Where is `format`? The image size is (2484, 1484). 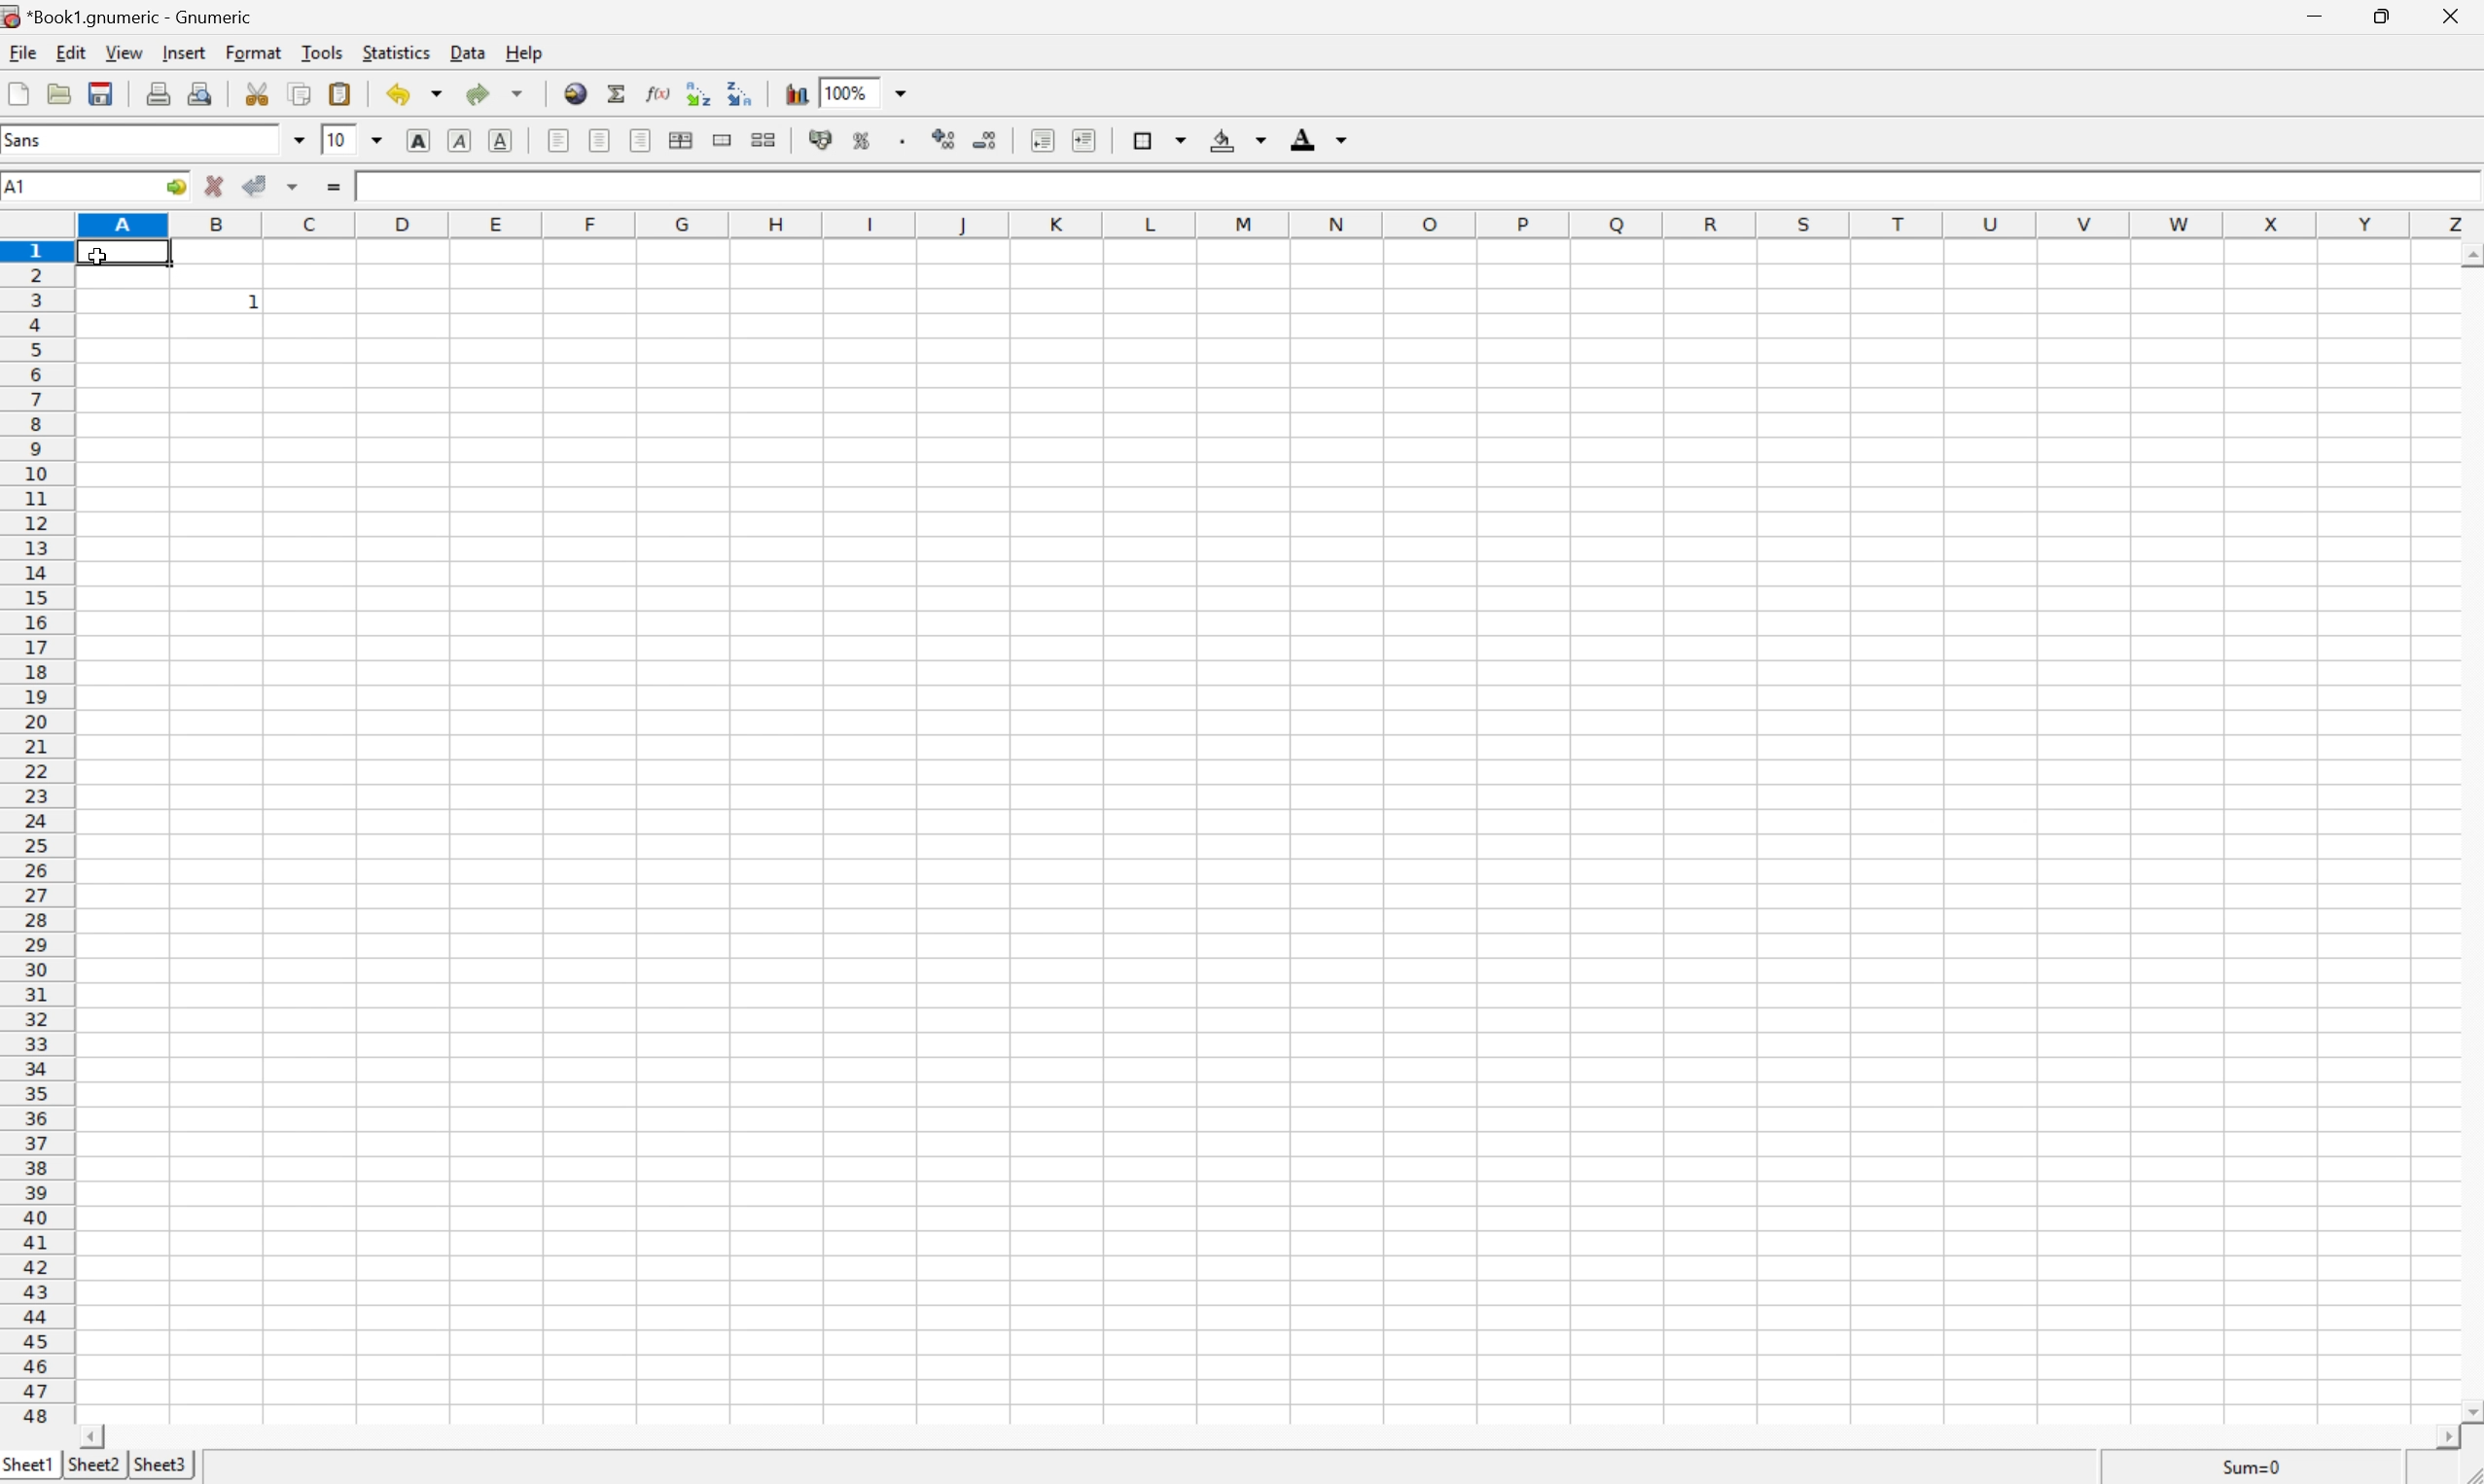 format is located at coordinates (252, 55).